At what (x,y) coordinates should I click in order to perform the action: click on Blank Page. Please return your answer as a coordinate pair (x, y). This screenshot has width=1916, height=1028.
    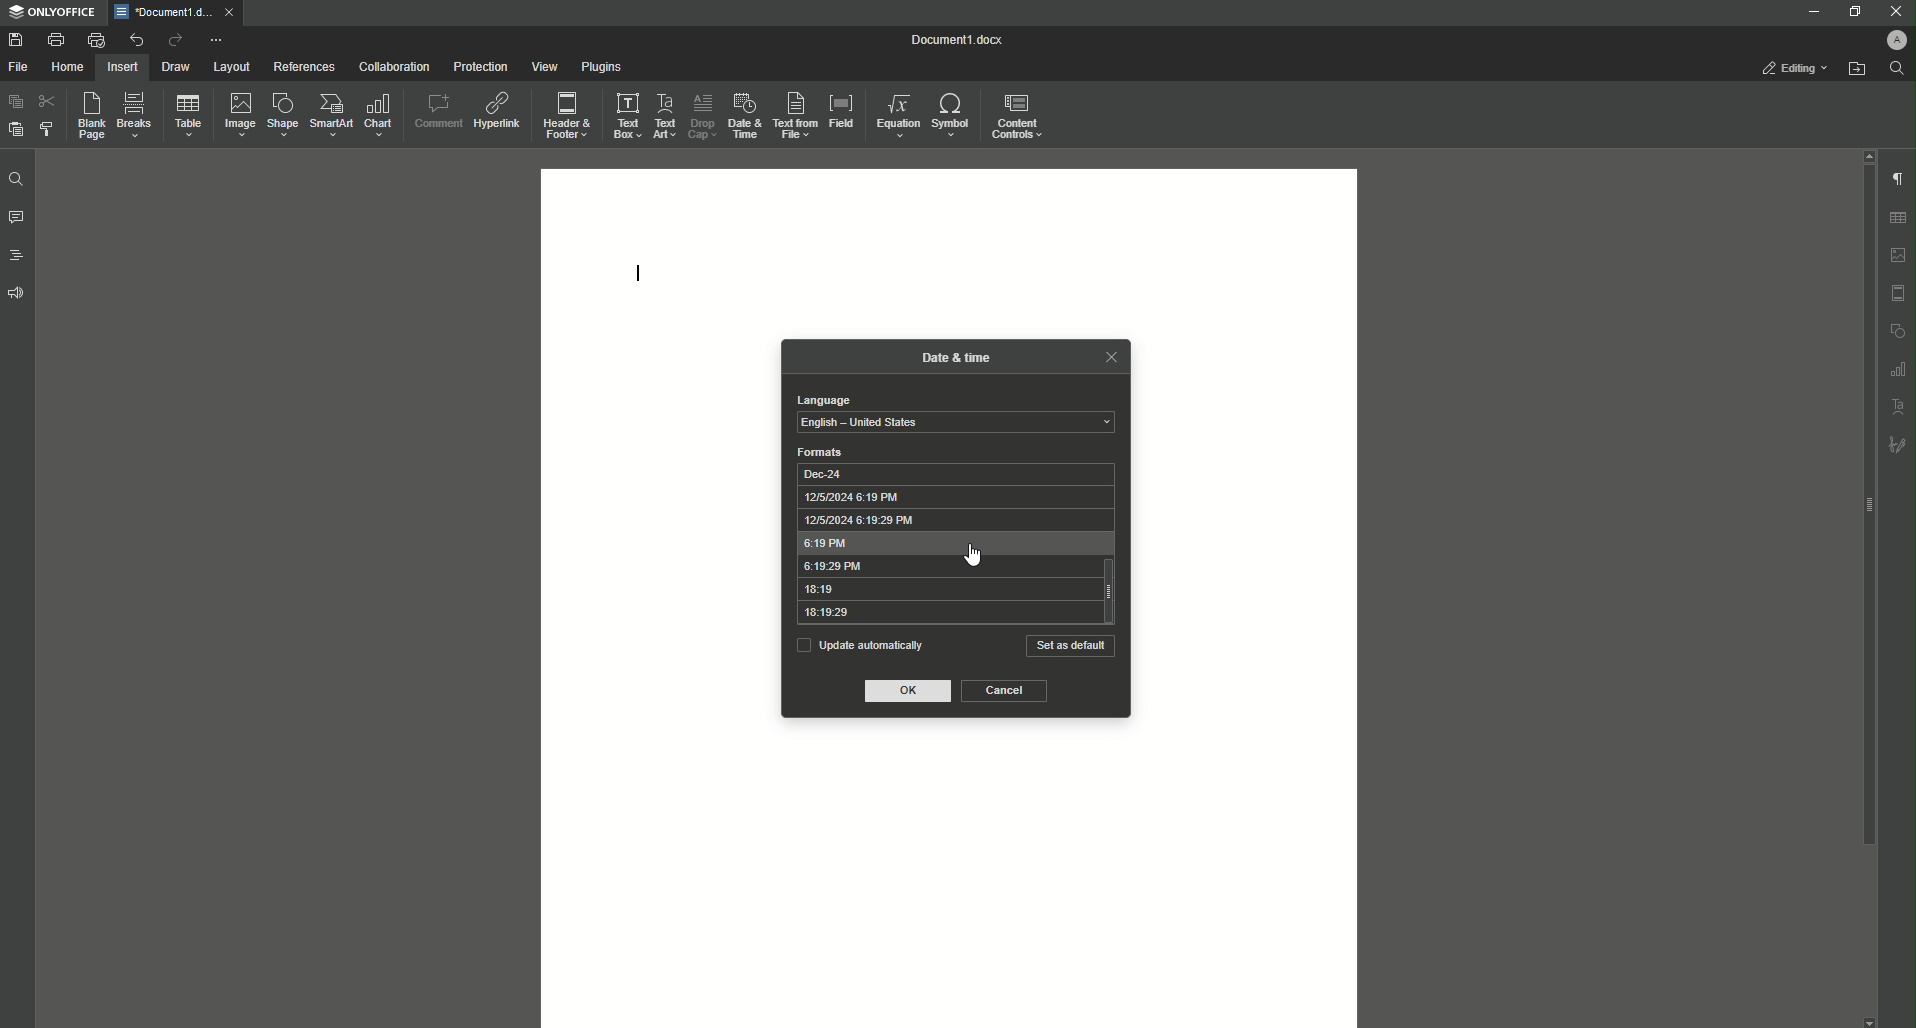
    Looking at the image, I should click on (86, 116).